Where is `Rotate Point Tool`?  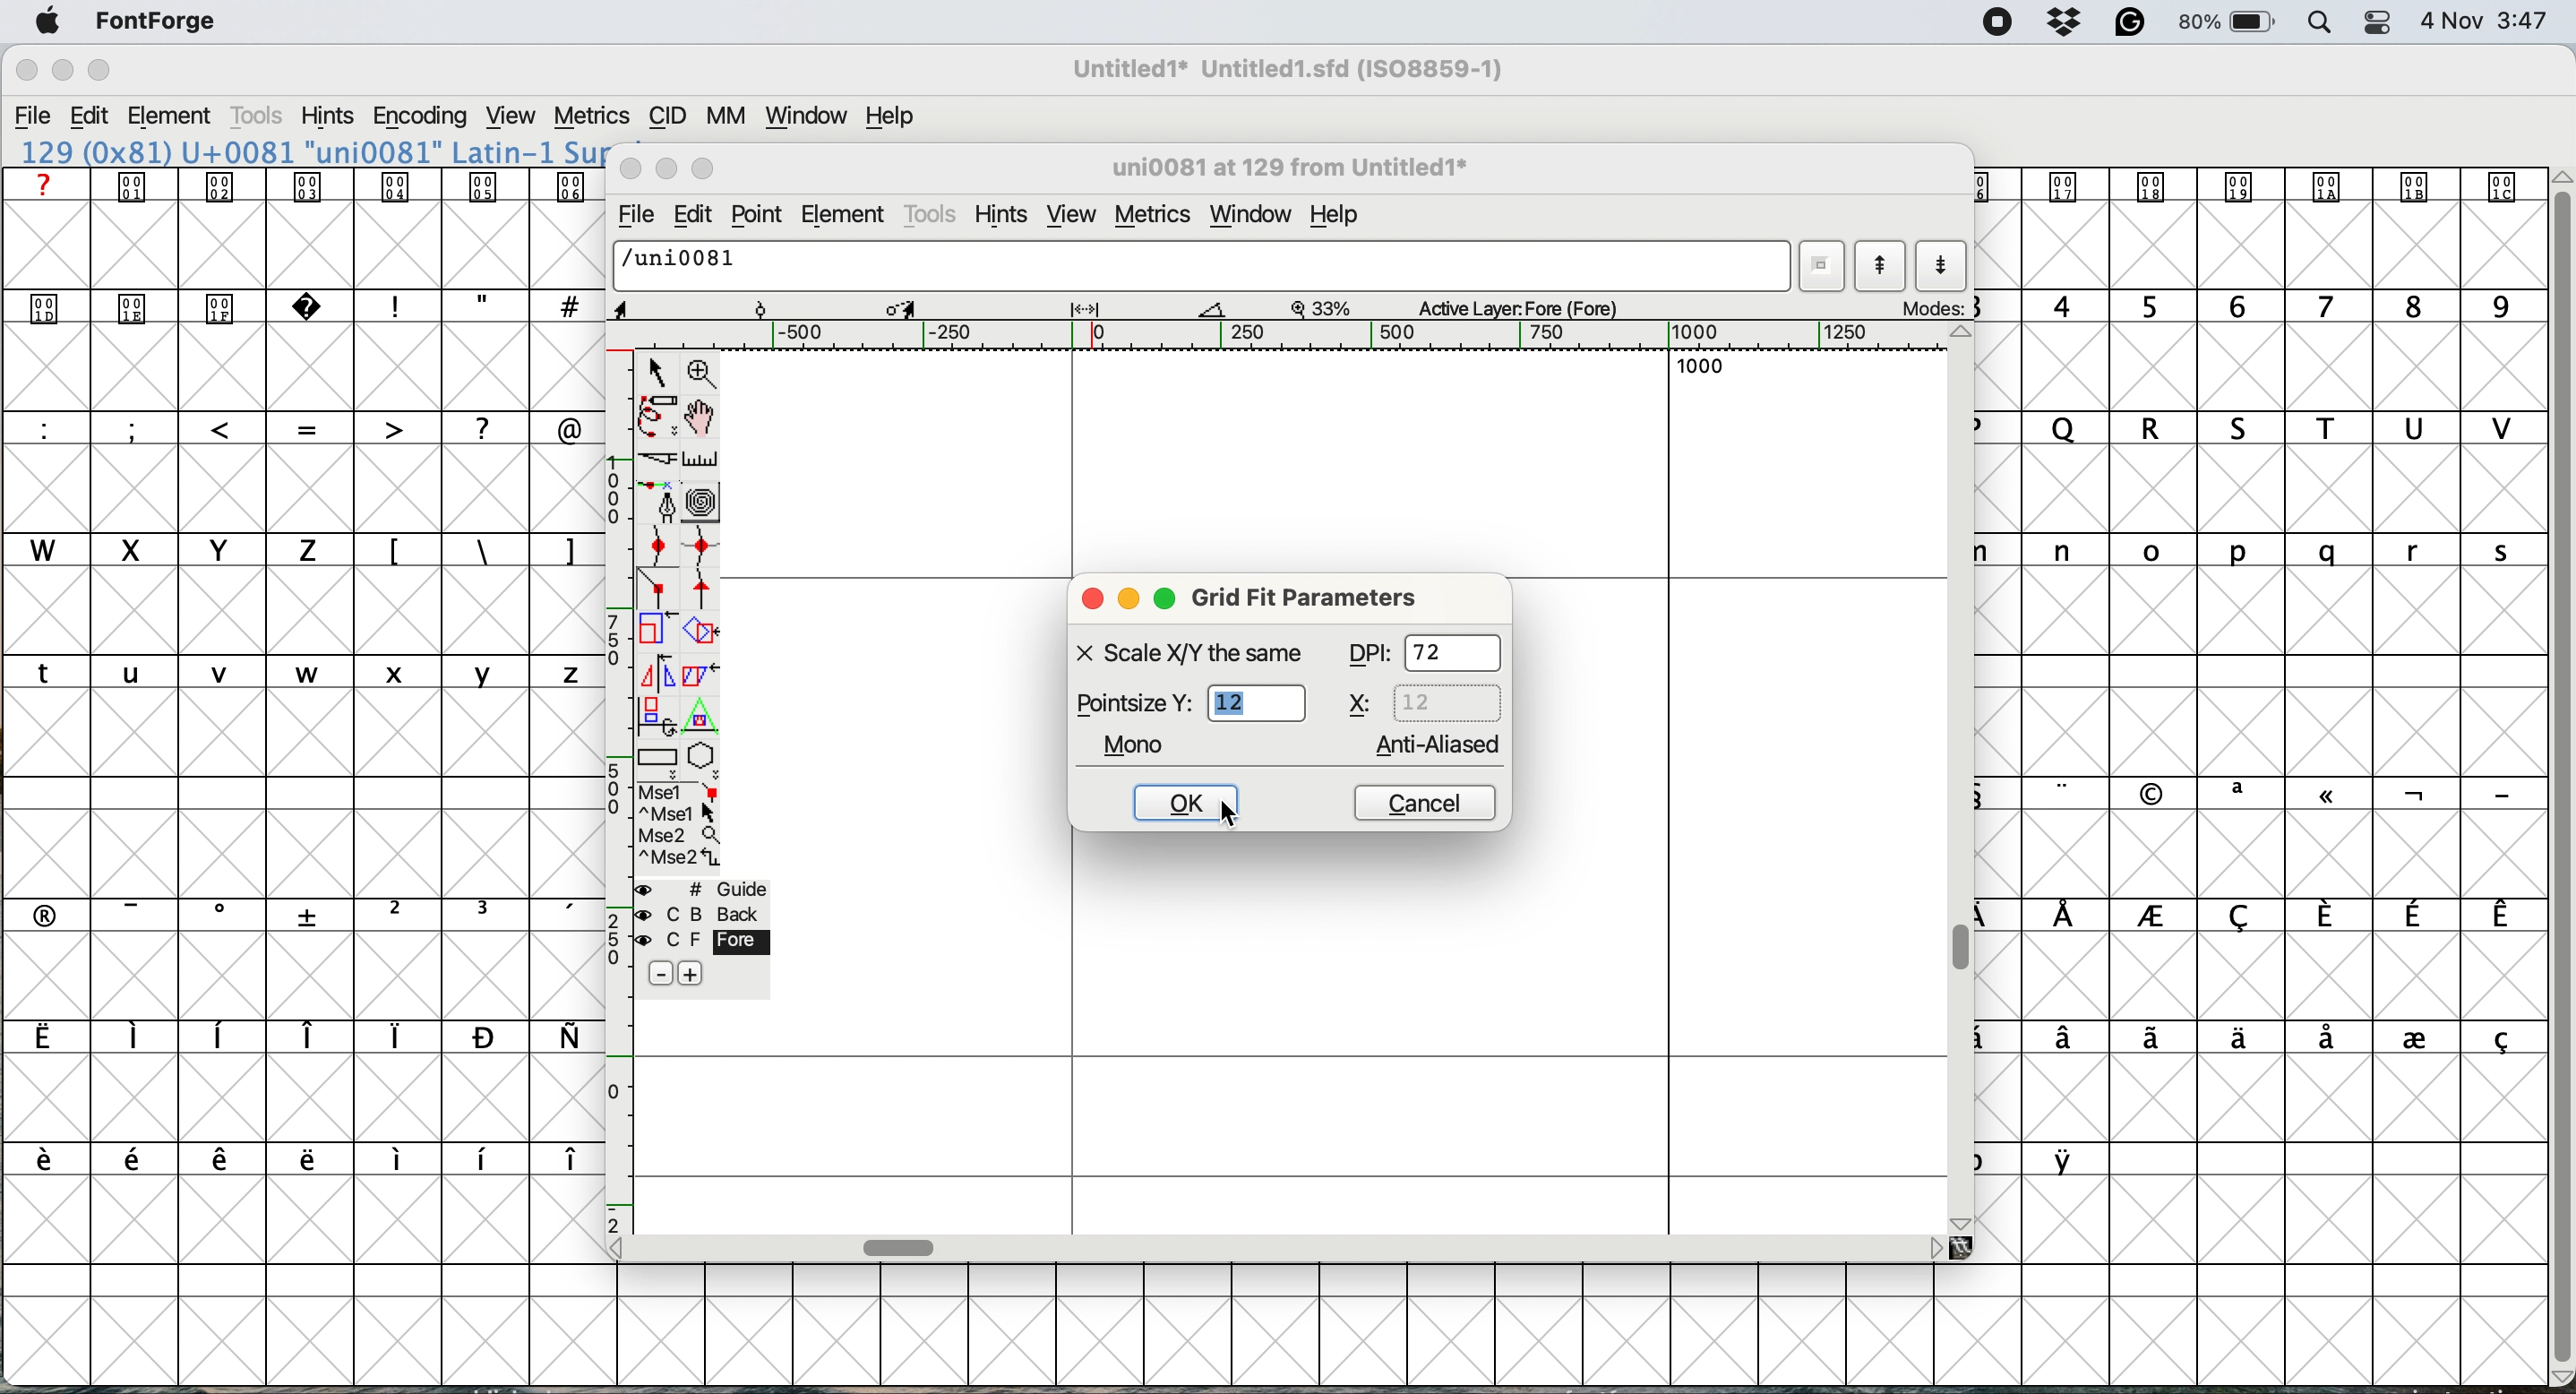 Rotate Point Tool is located at coordinates (762, 309).